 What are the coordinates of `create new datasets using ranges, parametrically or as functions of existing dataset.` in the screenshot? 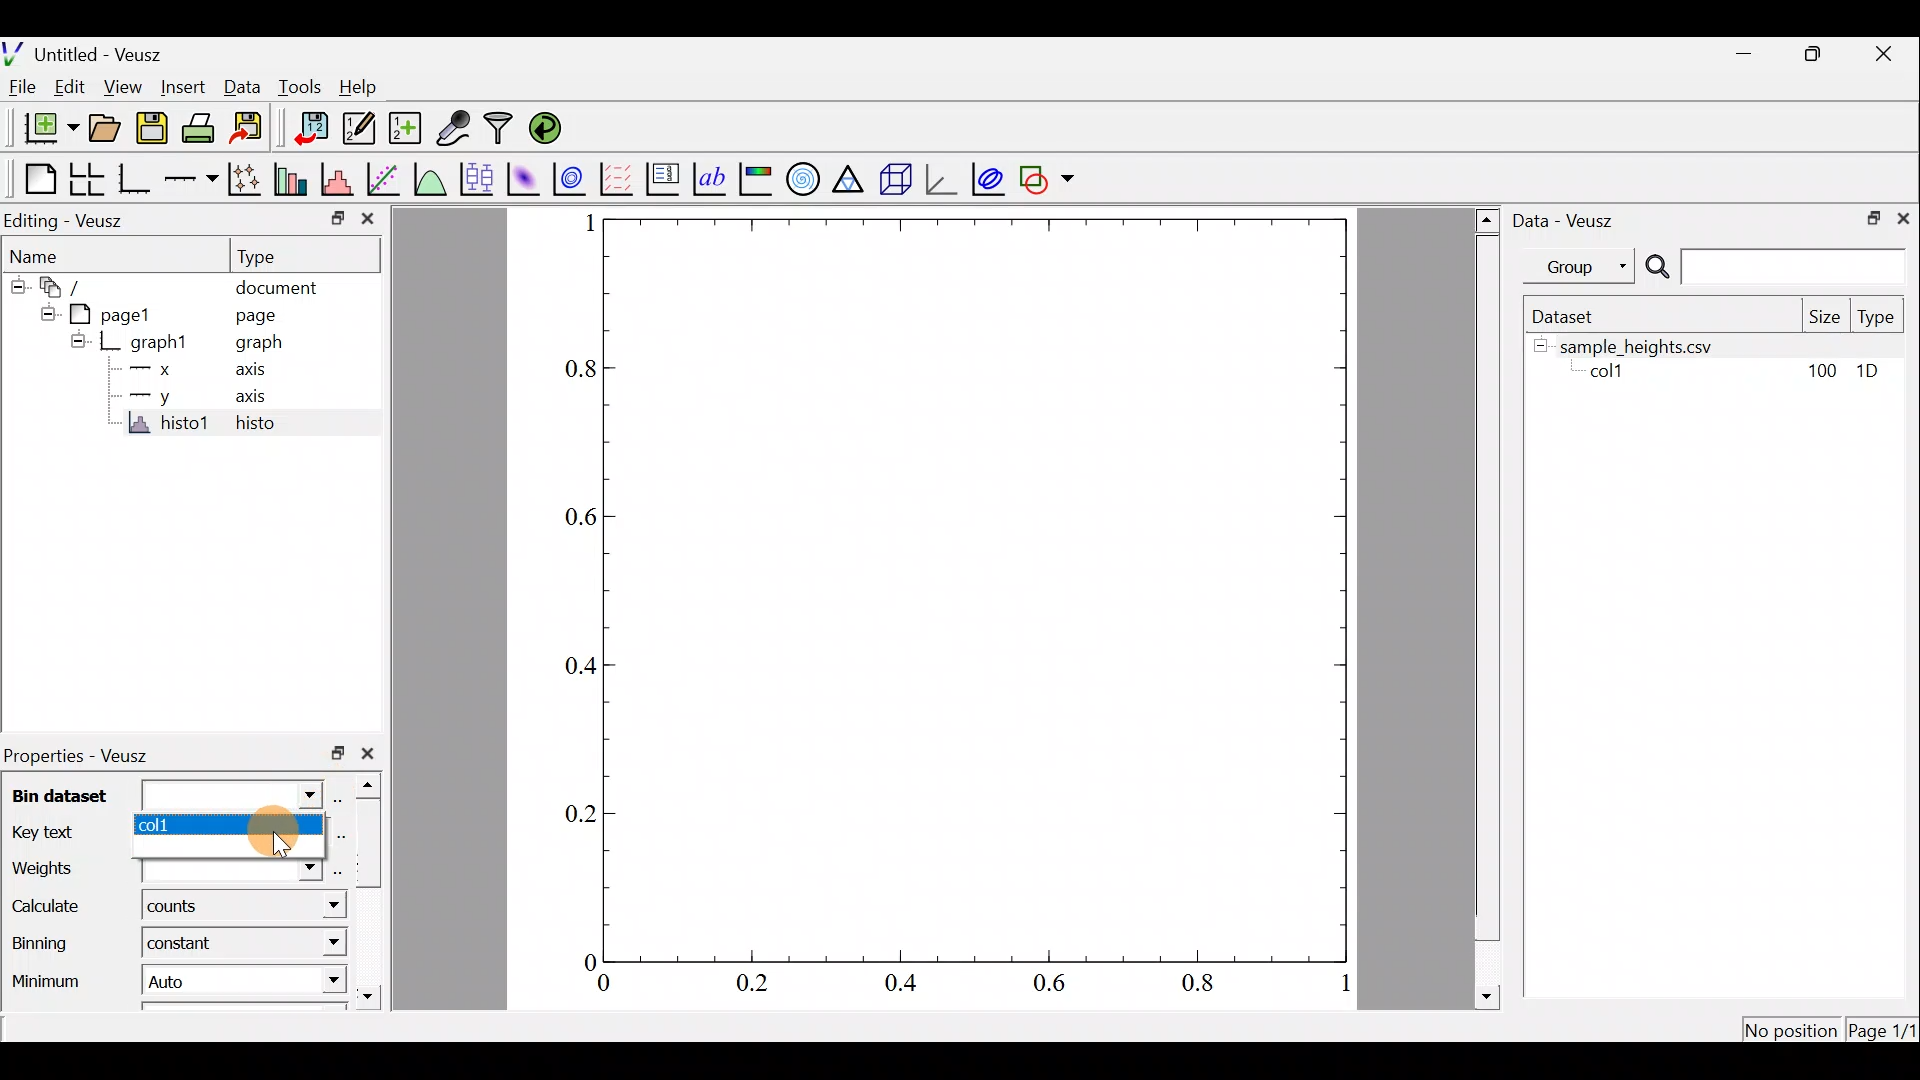 It's located at (404, 127).